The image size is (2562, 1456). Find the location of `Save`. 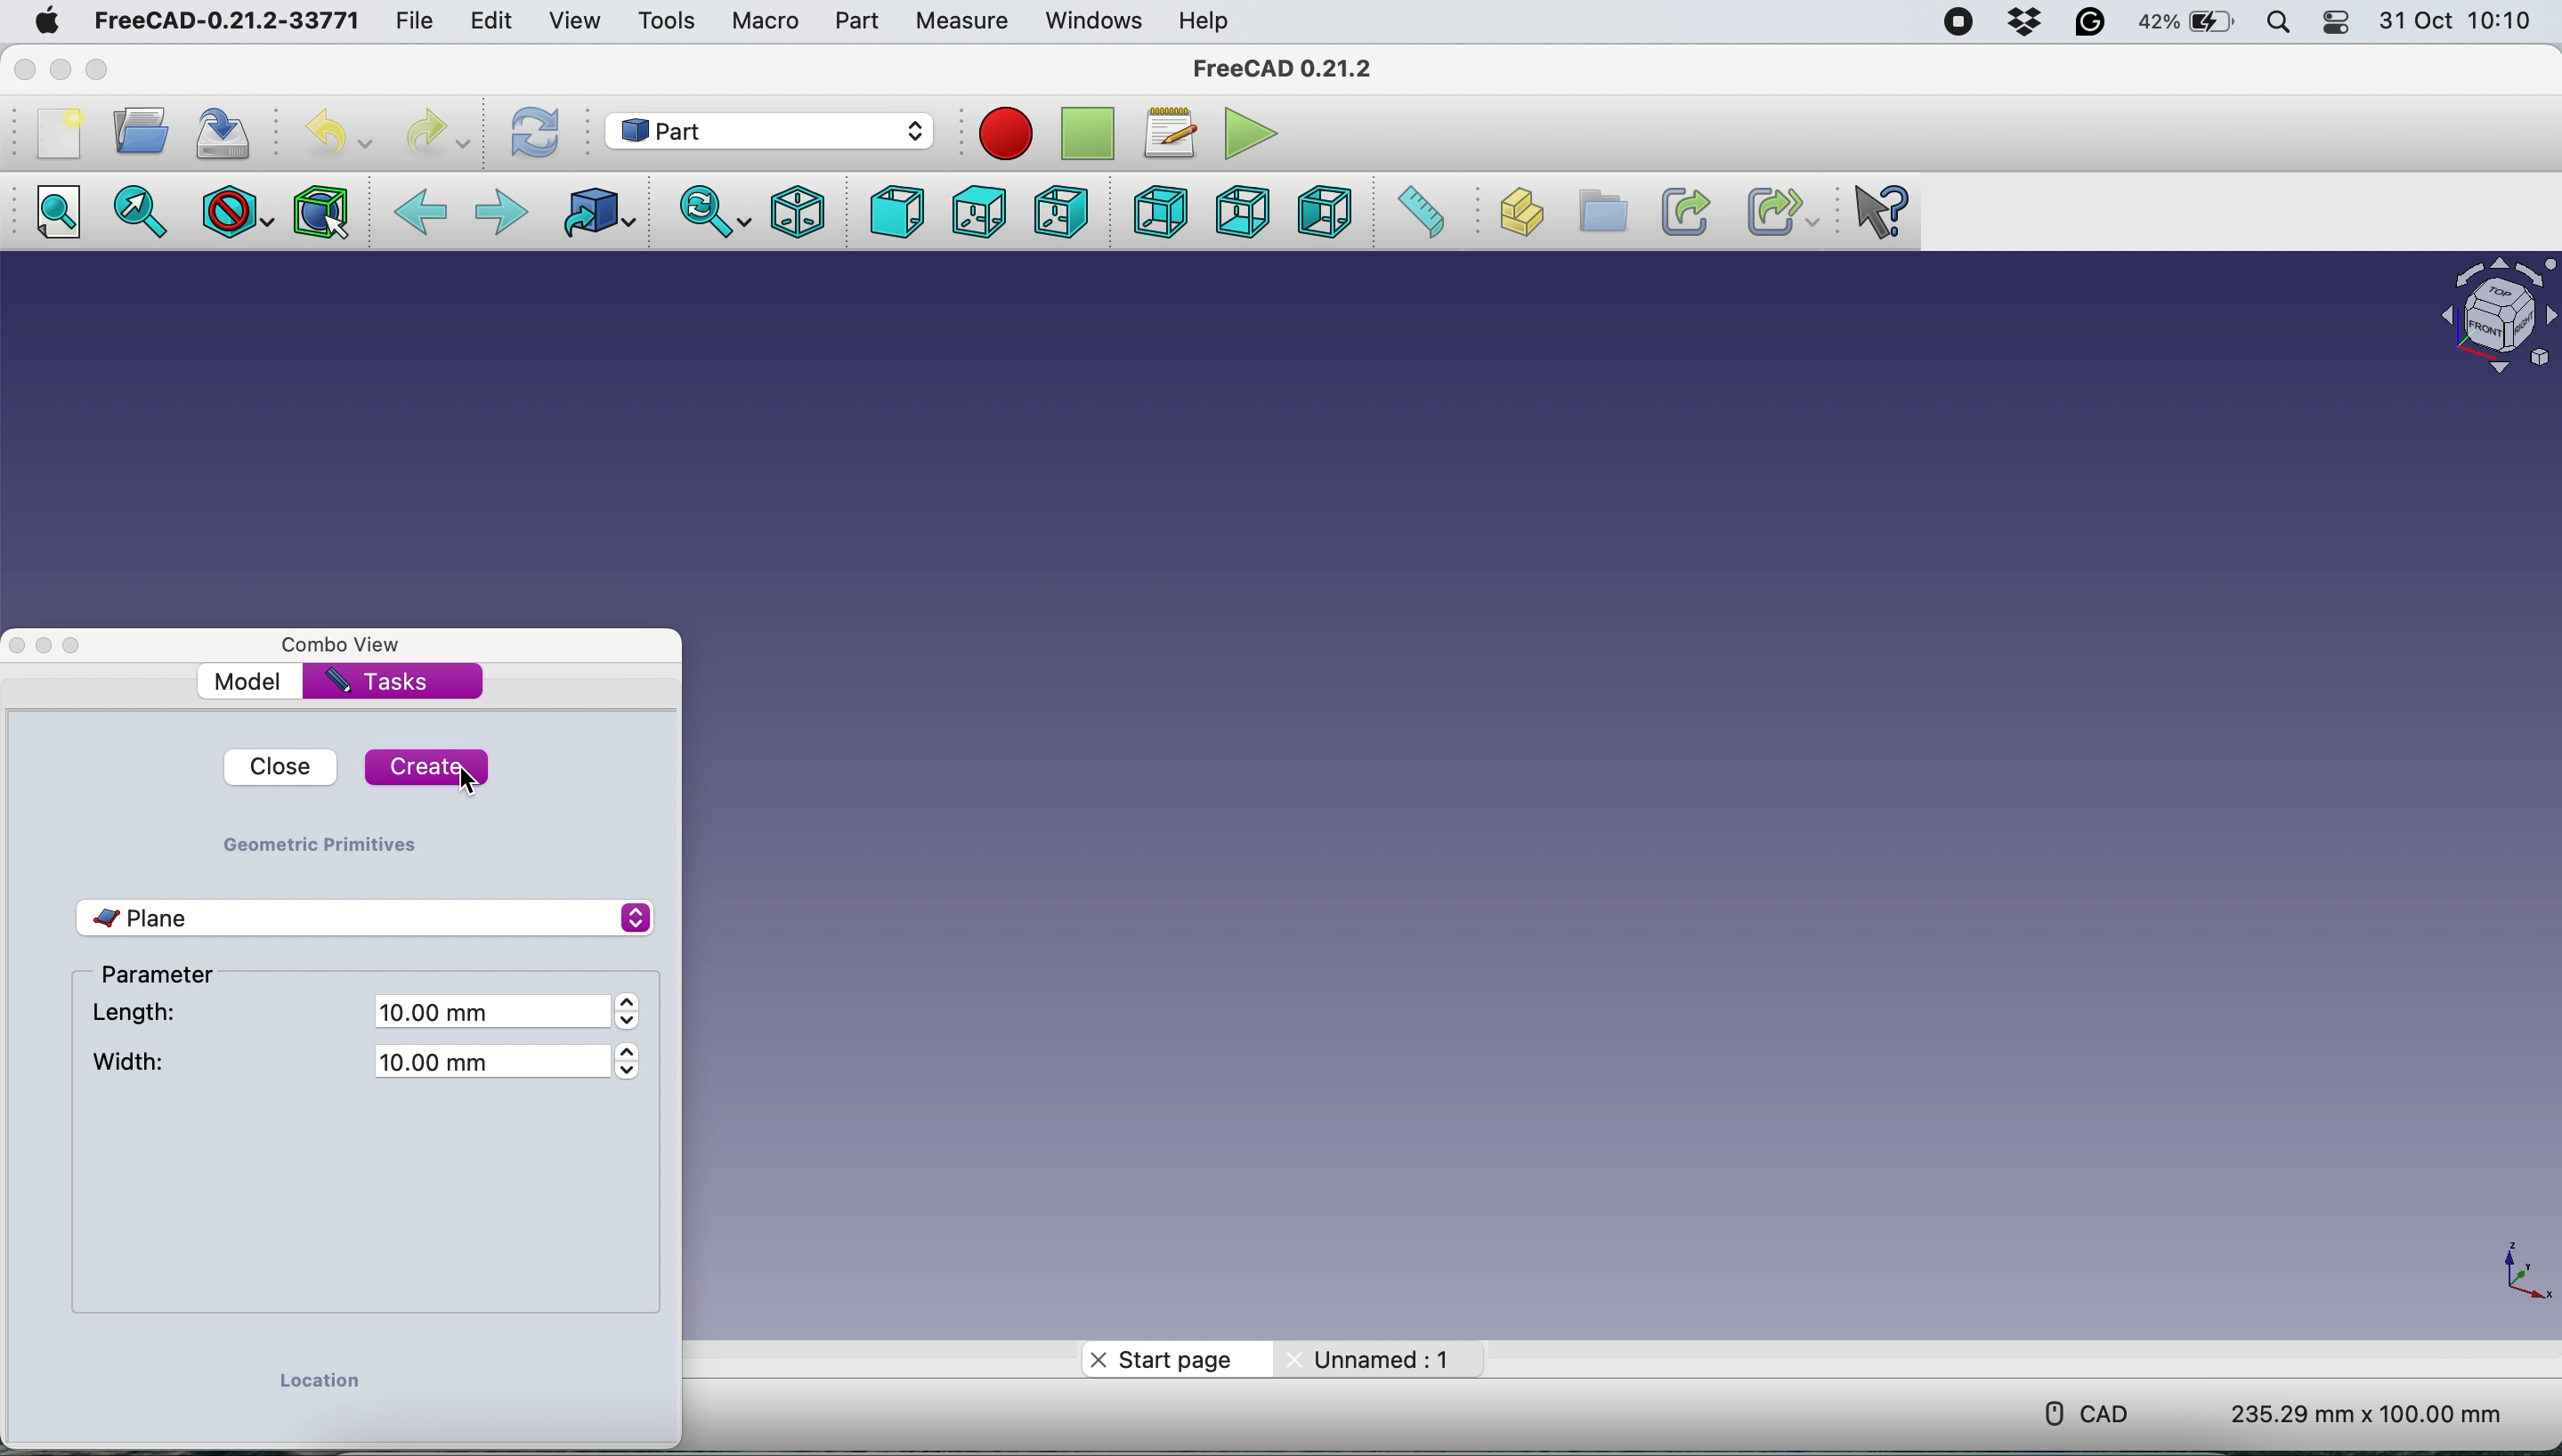

Save is located at coordinates (220, 132).